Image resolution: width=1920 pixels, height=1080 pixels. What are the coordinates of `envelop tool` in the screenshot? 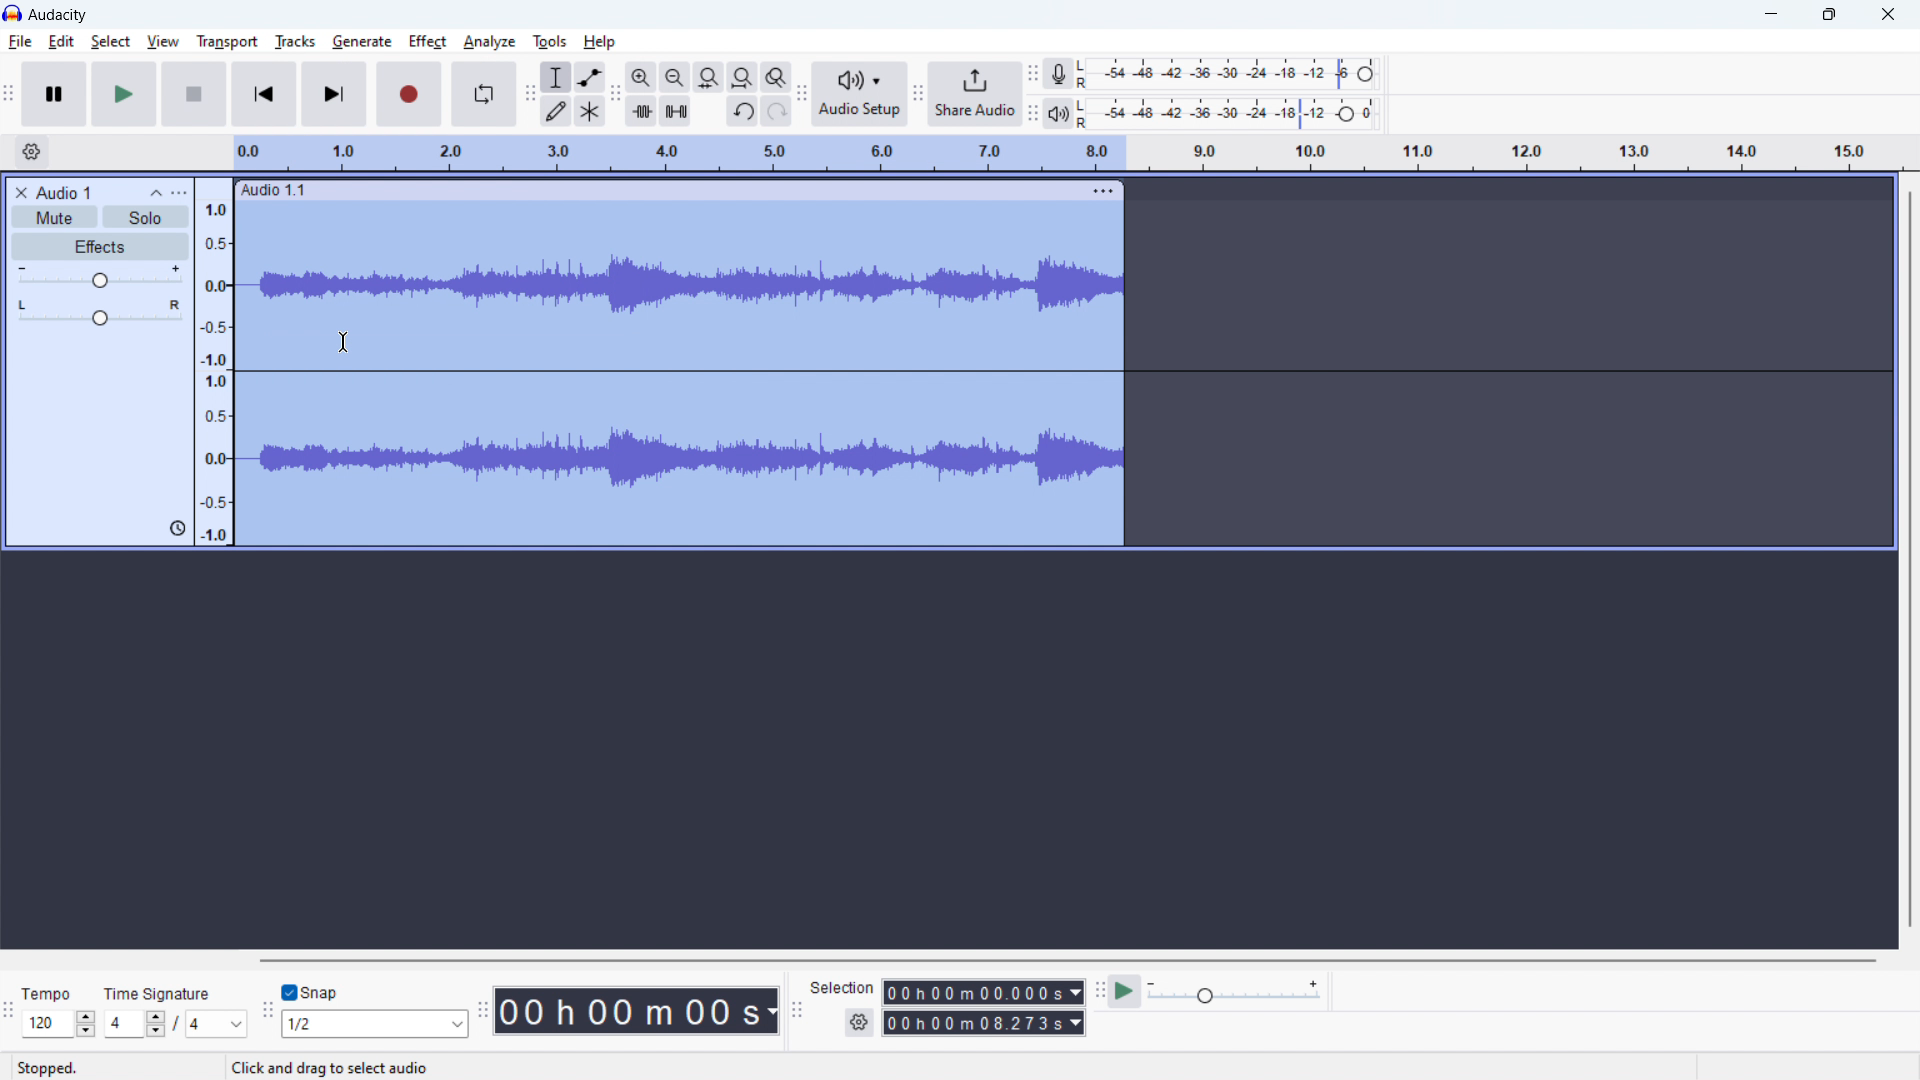 It's located at (590, 77).